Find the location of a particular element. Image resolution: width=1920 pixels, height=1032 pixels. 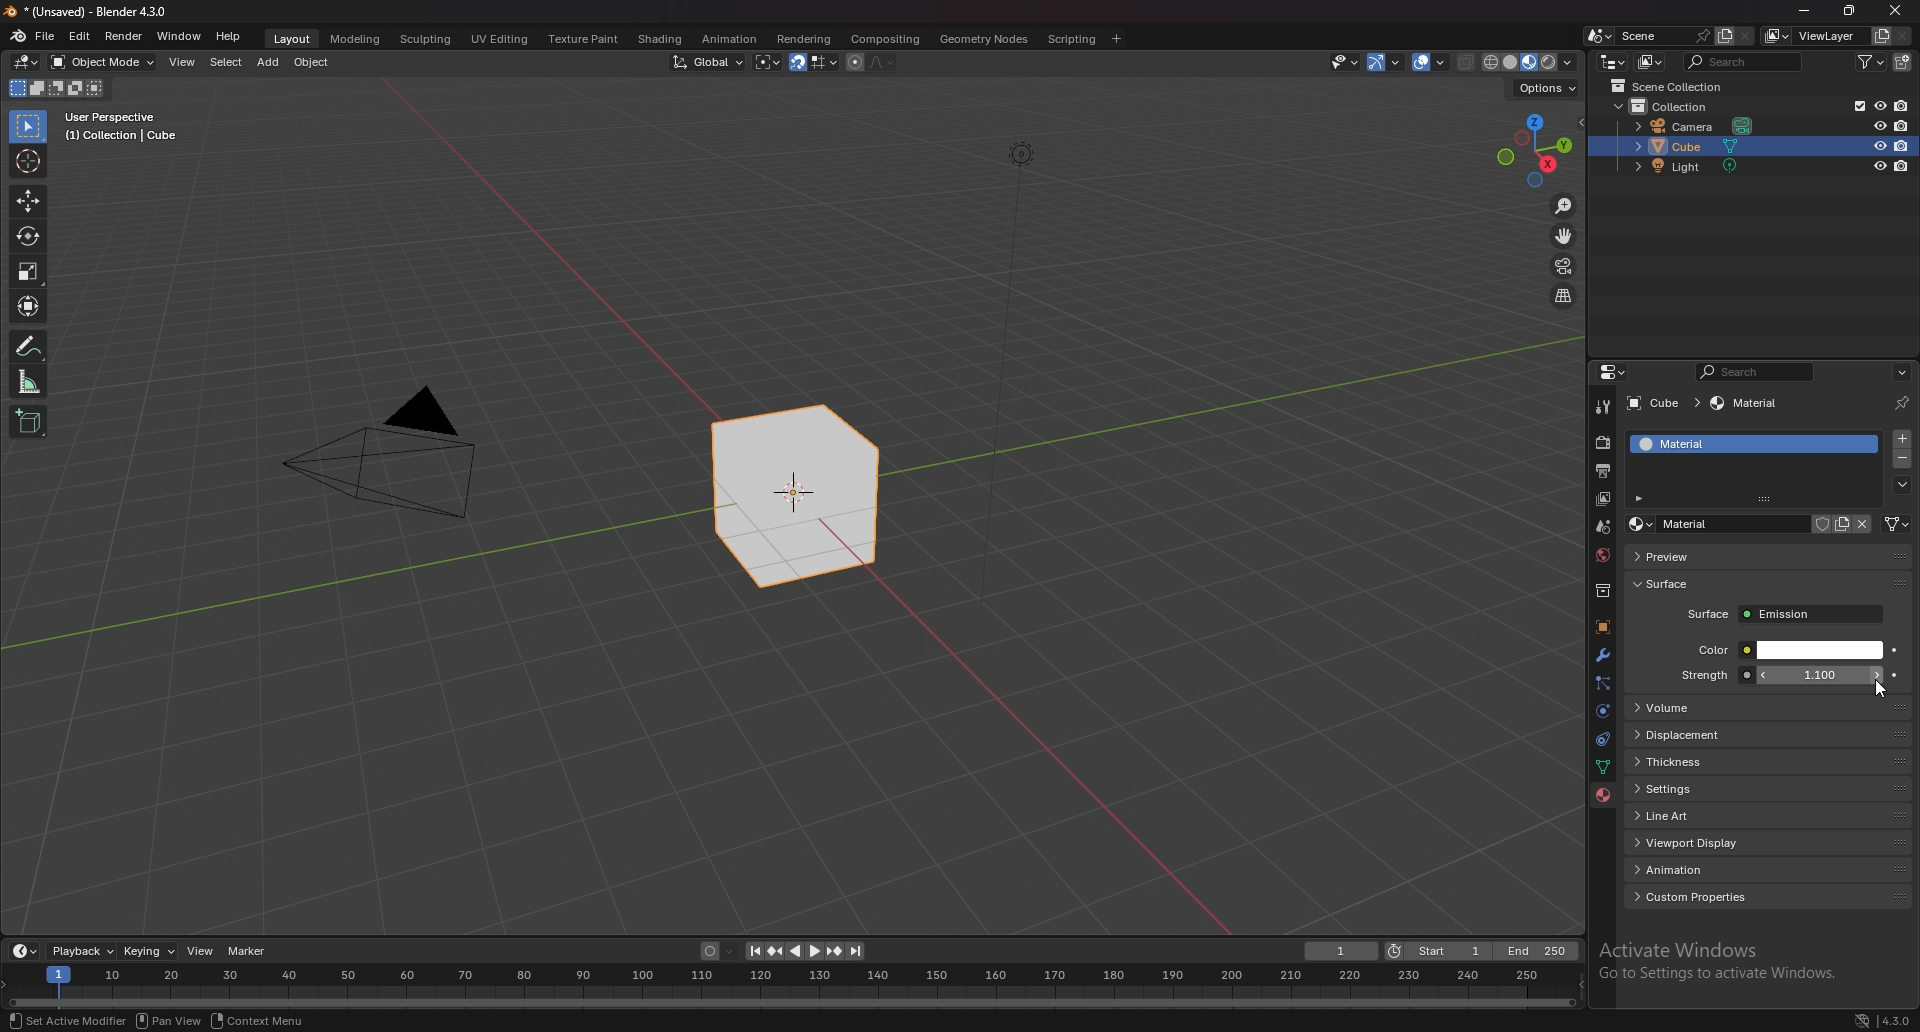

uv editing is located at coordinates (498, 38).